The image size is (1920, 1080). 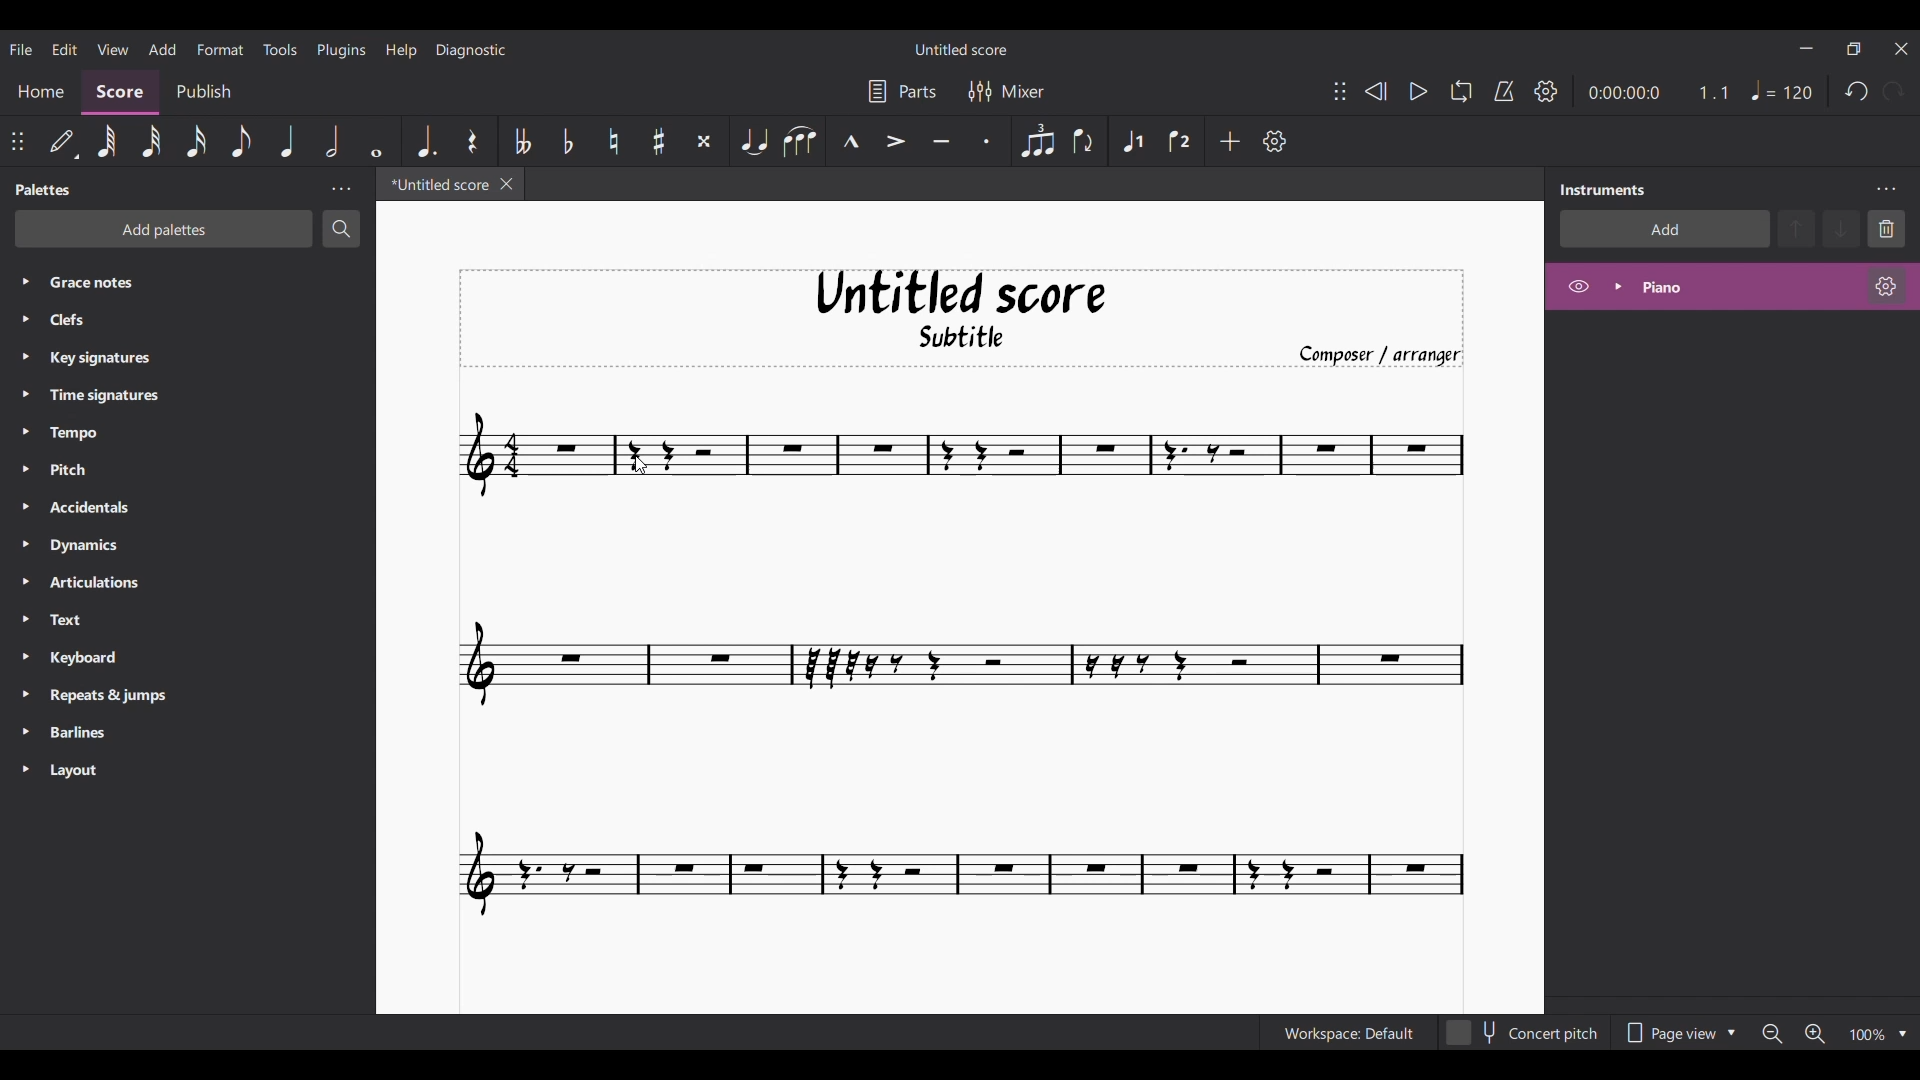 I want to click on Redo, so click(x=1895, y=91).